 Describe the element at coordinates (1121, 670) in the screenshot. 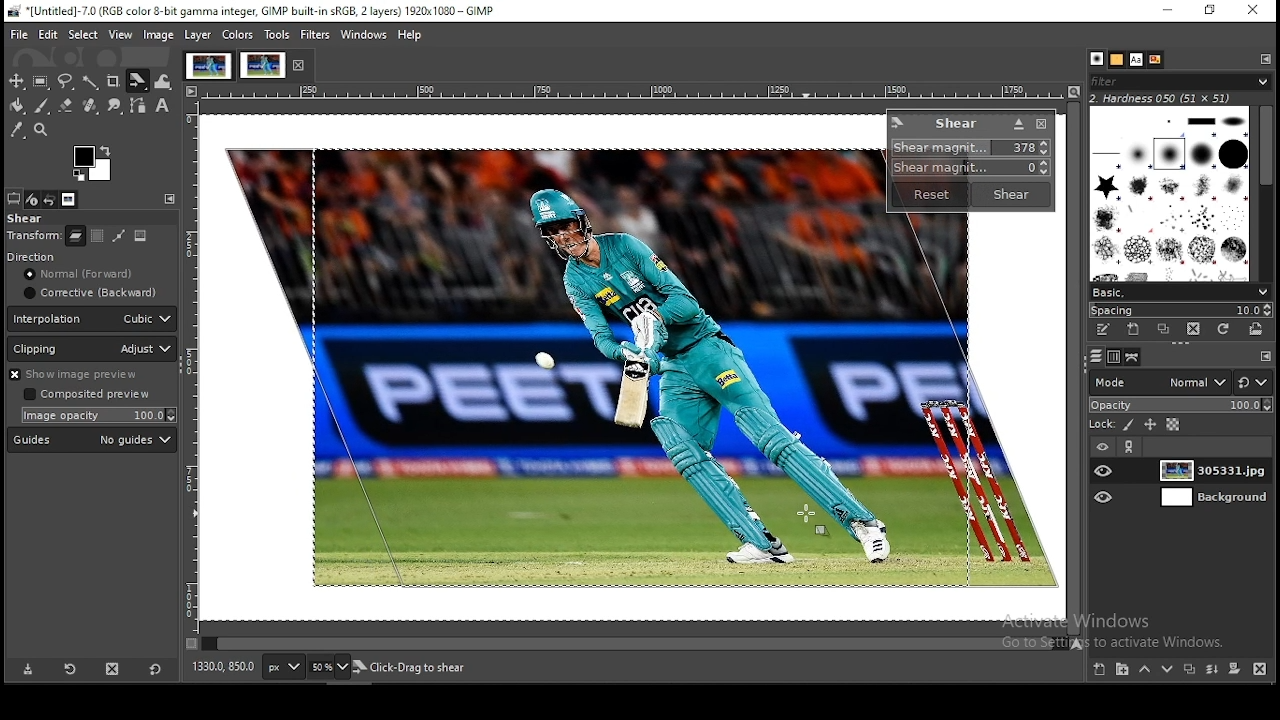

I see `new layer group` at that location.